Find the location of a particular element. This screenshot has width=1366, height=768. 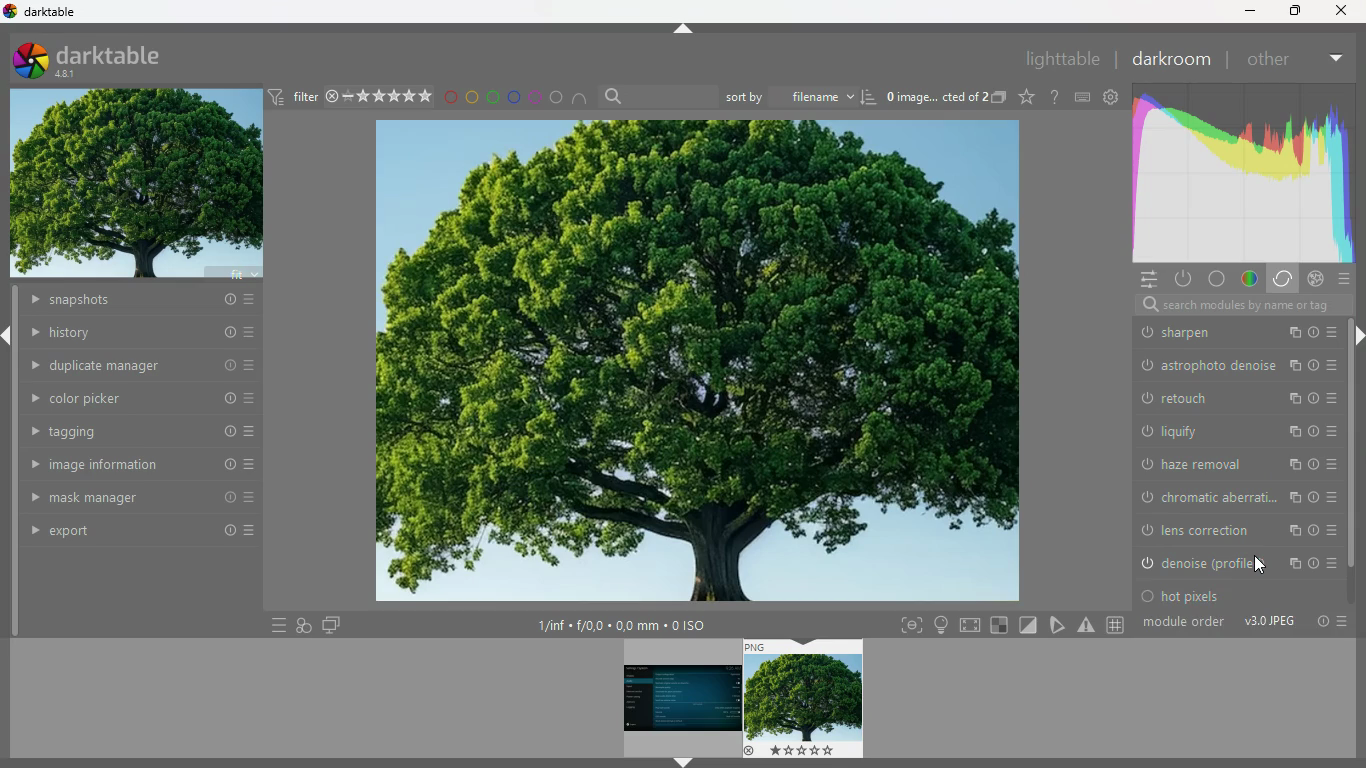

size is located at coordinates (621, 626).